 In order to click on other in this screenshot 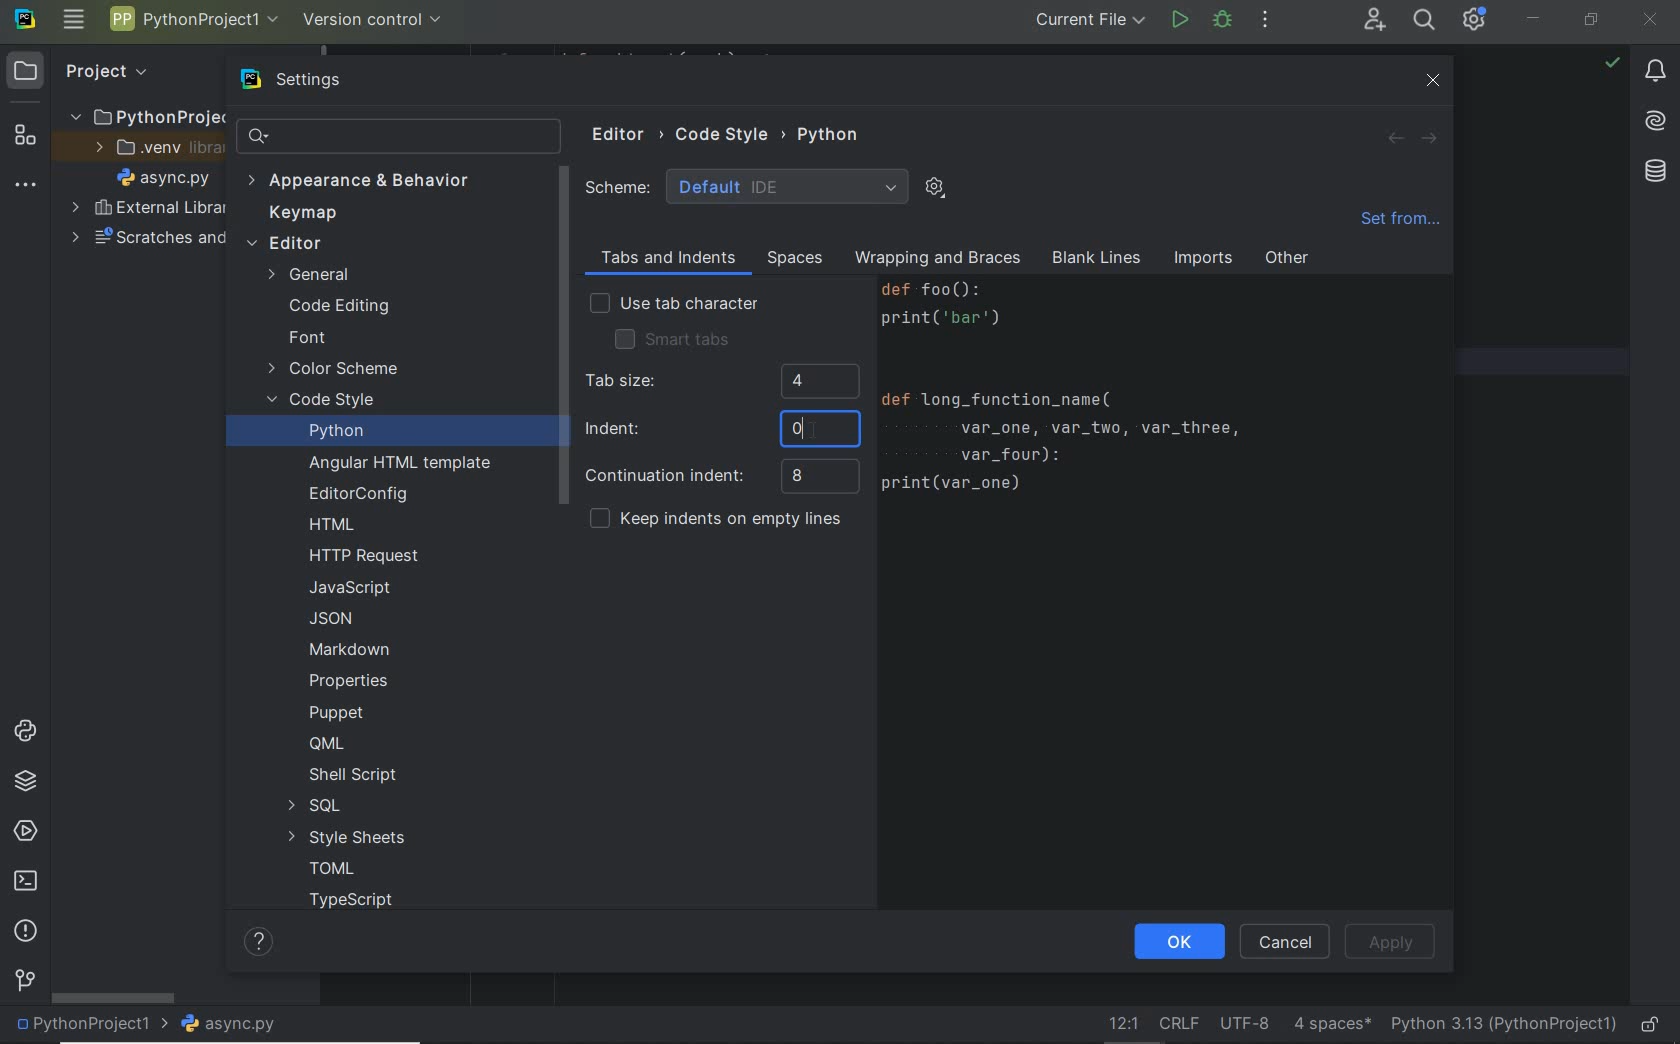, I will do `click(1287, 262)`.